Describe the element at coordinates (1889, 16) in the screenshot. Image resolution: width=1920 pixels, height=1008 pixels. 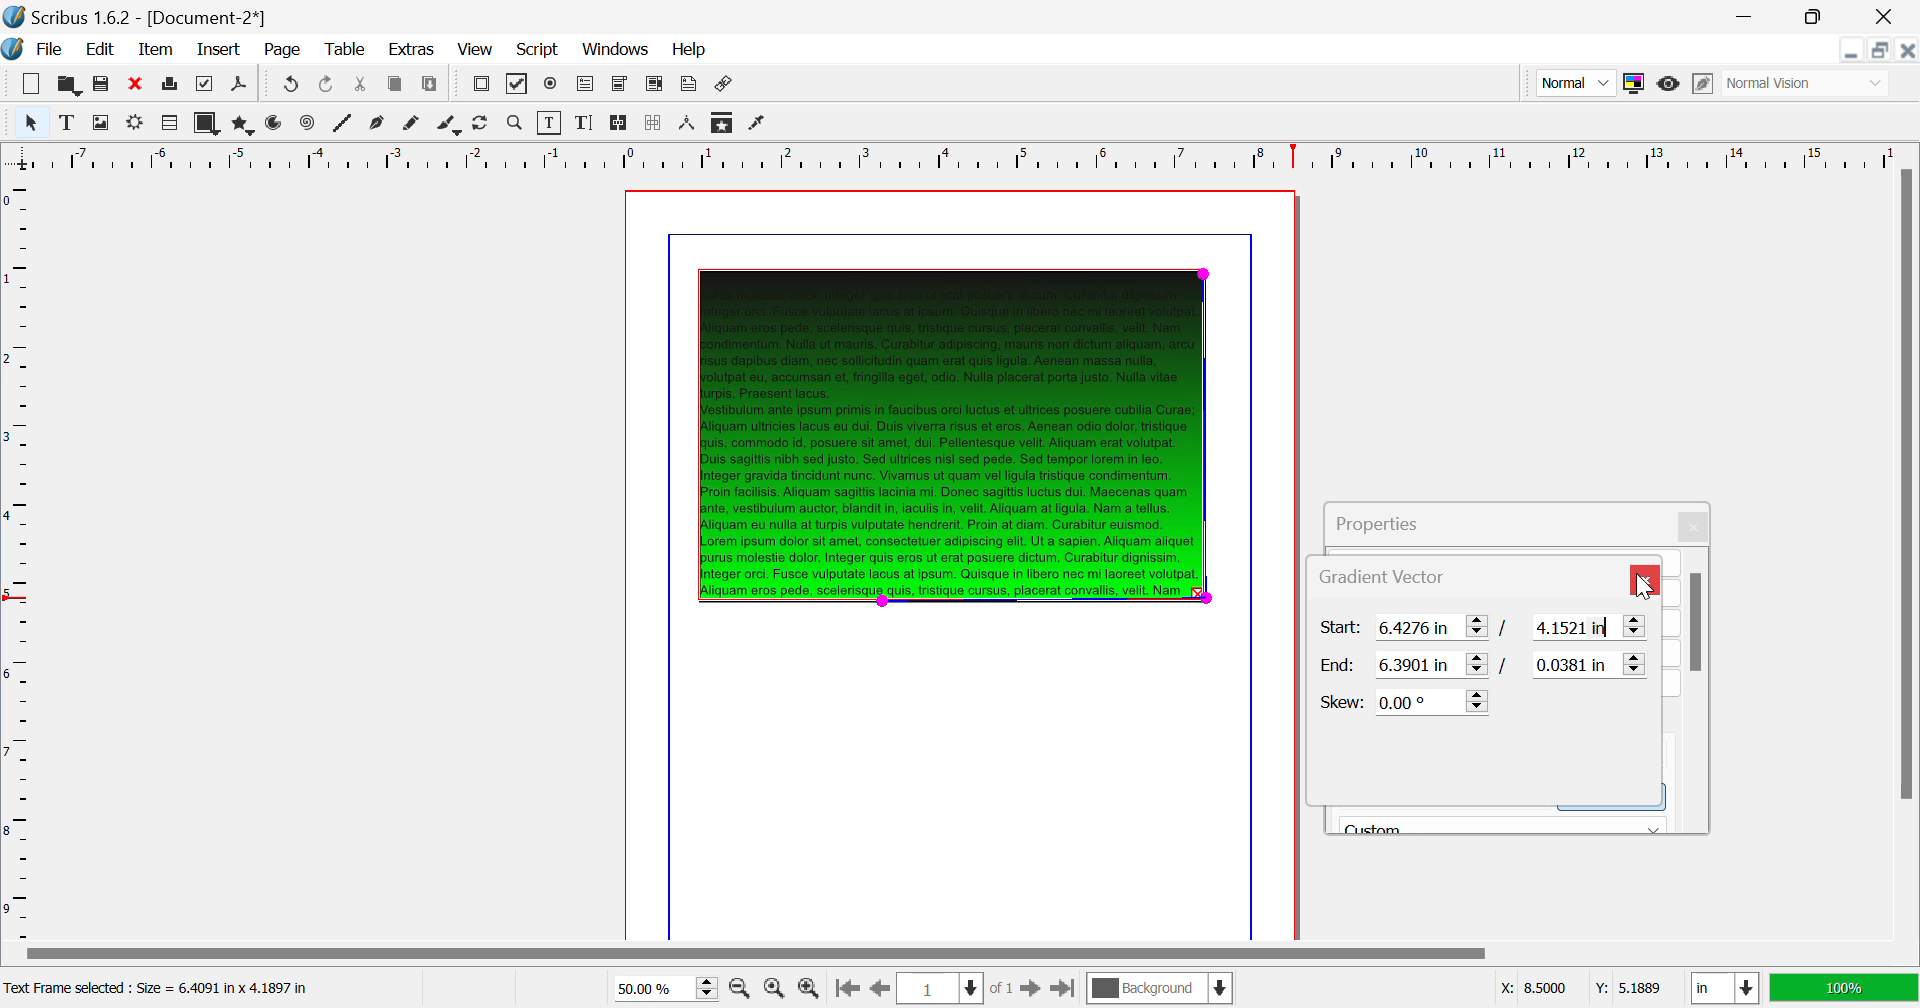
I see `Close` at that location.